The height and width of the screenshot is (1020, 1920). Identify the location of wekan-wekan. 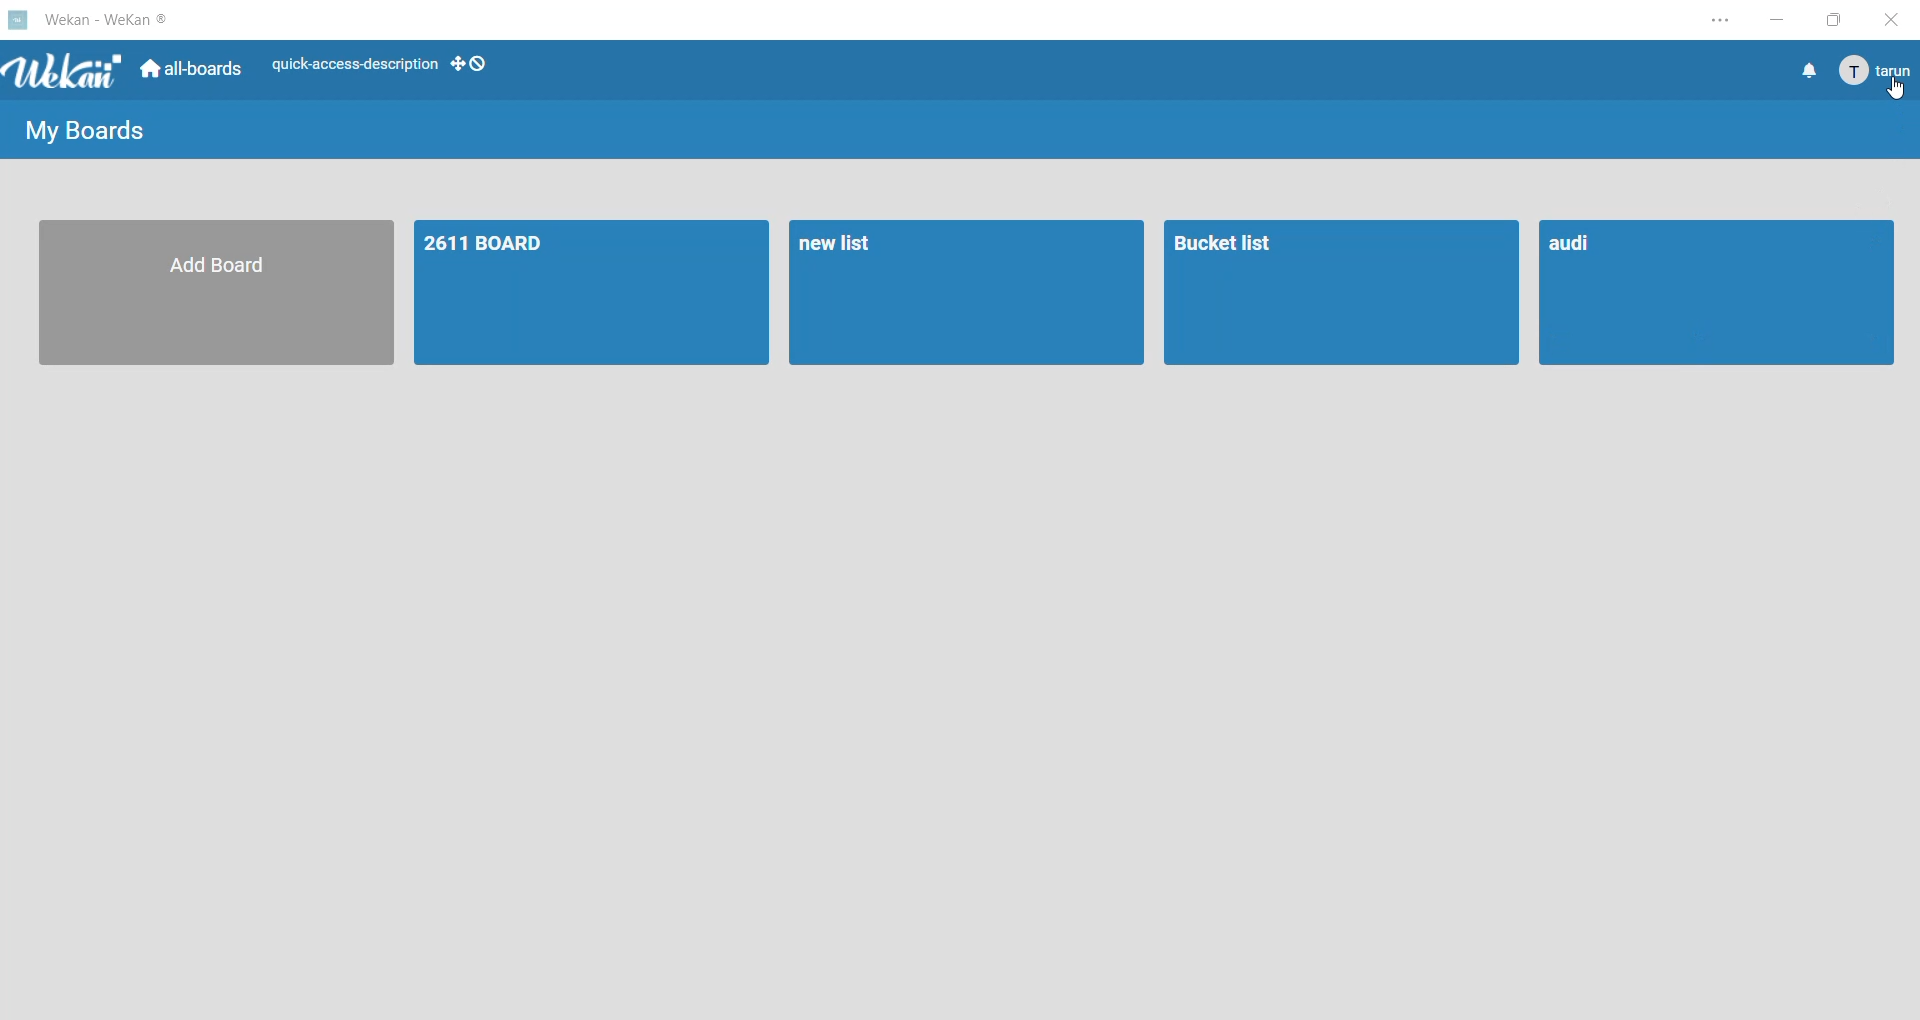
(113, 17).